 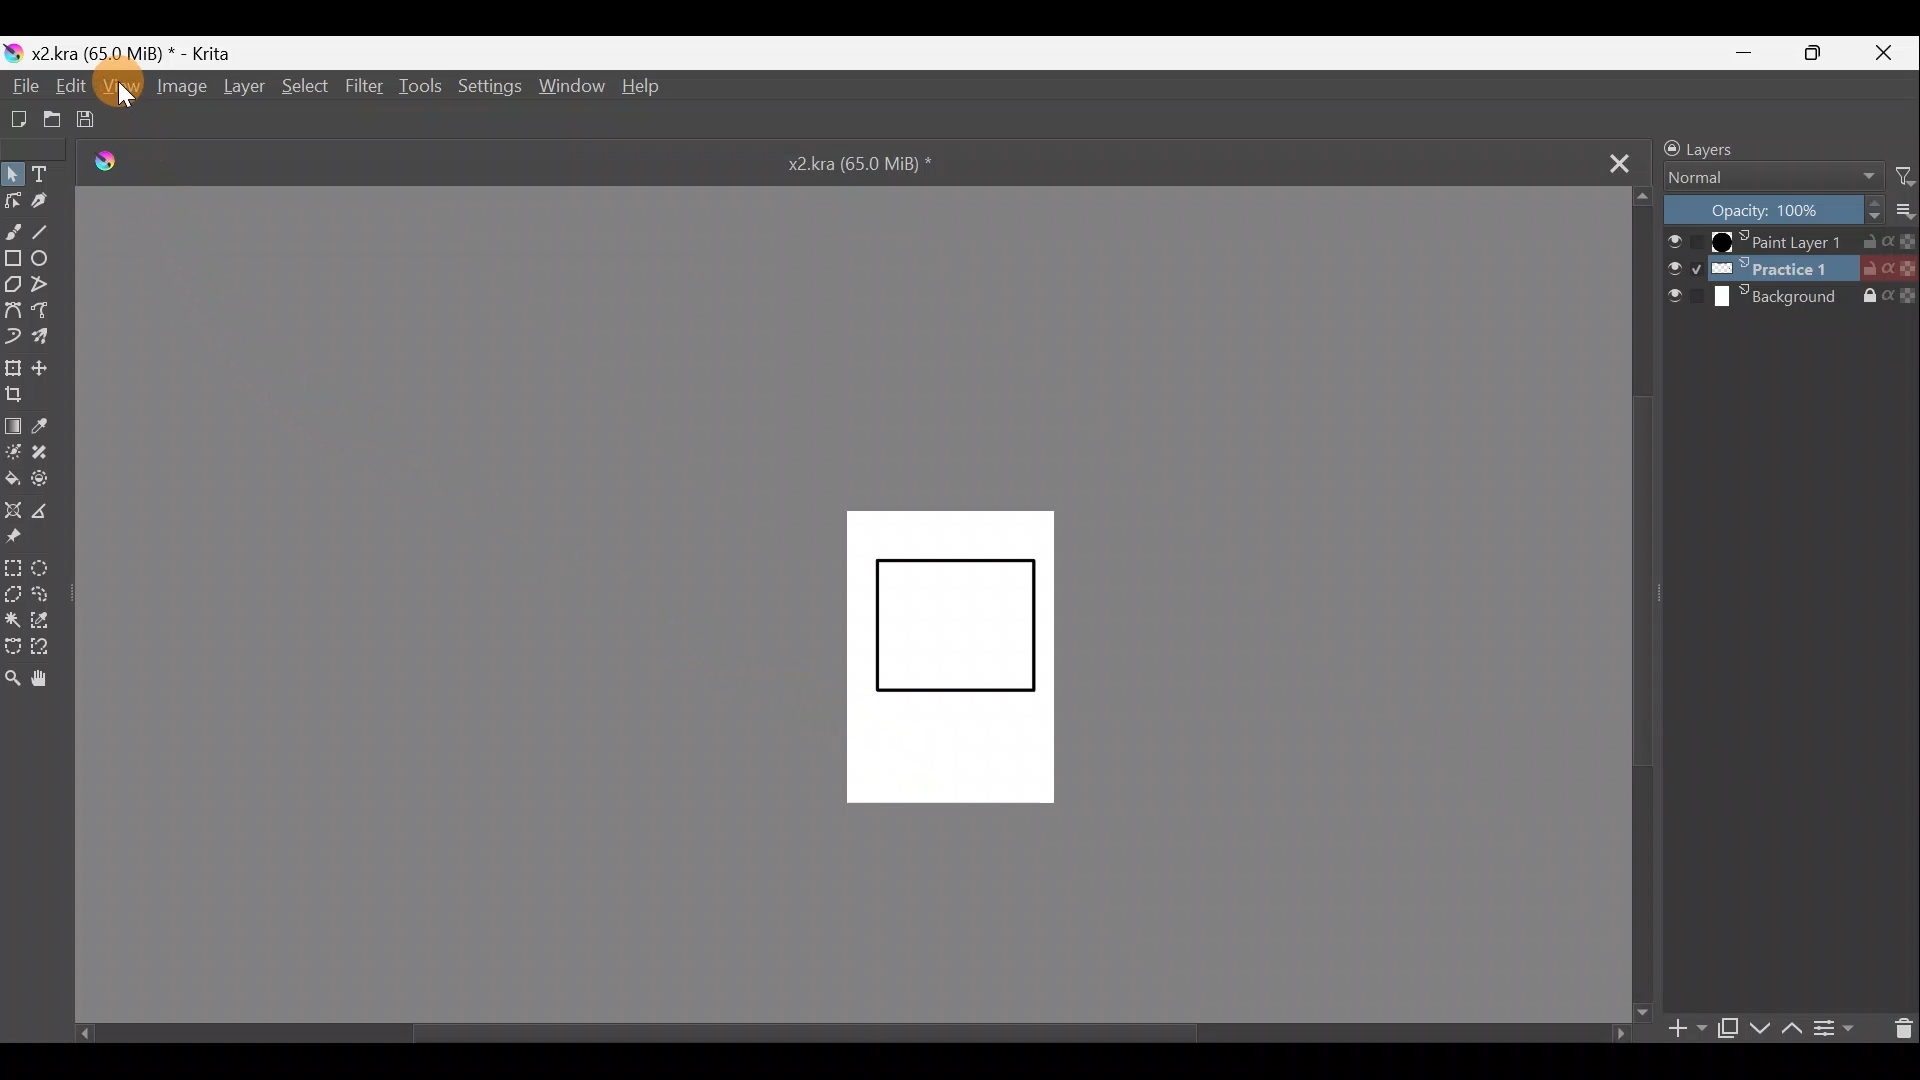 I want to click on Scroll bar, so click(x=1635, y=609).